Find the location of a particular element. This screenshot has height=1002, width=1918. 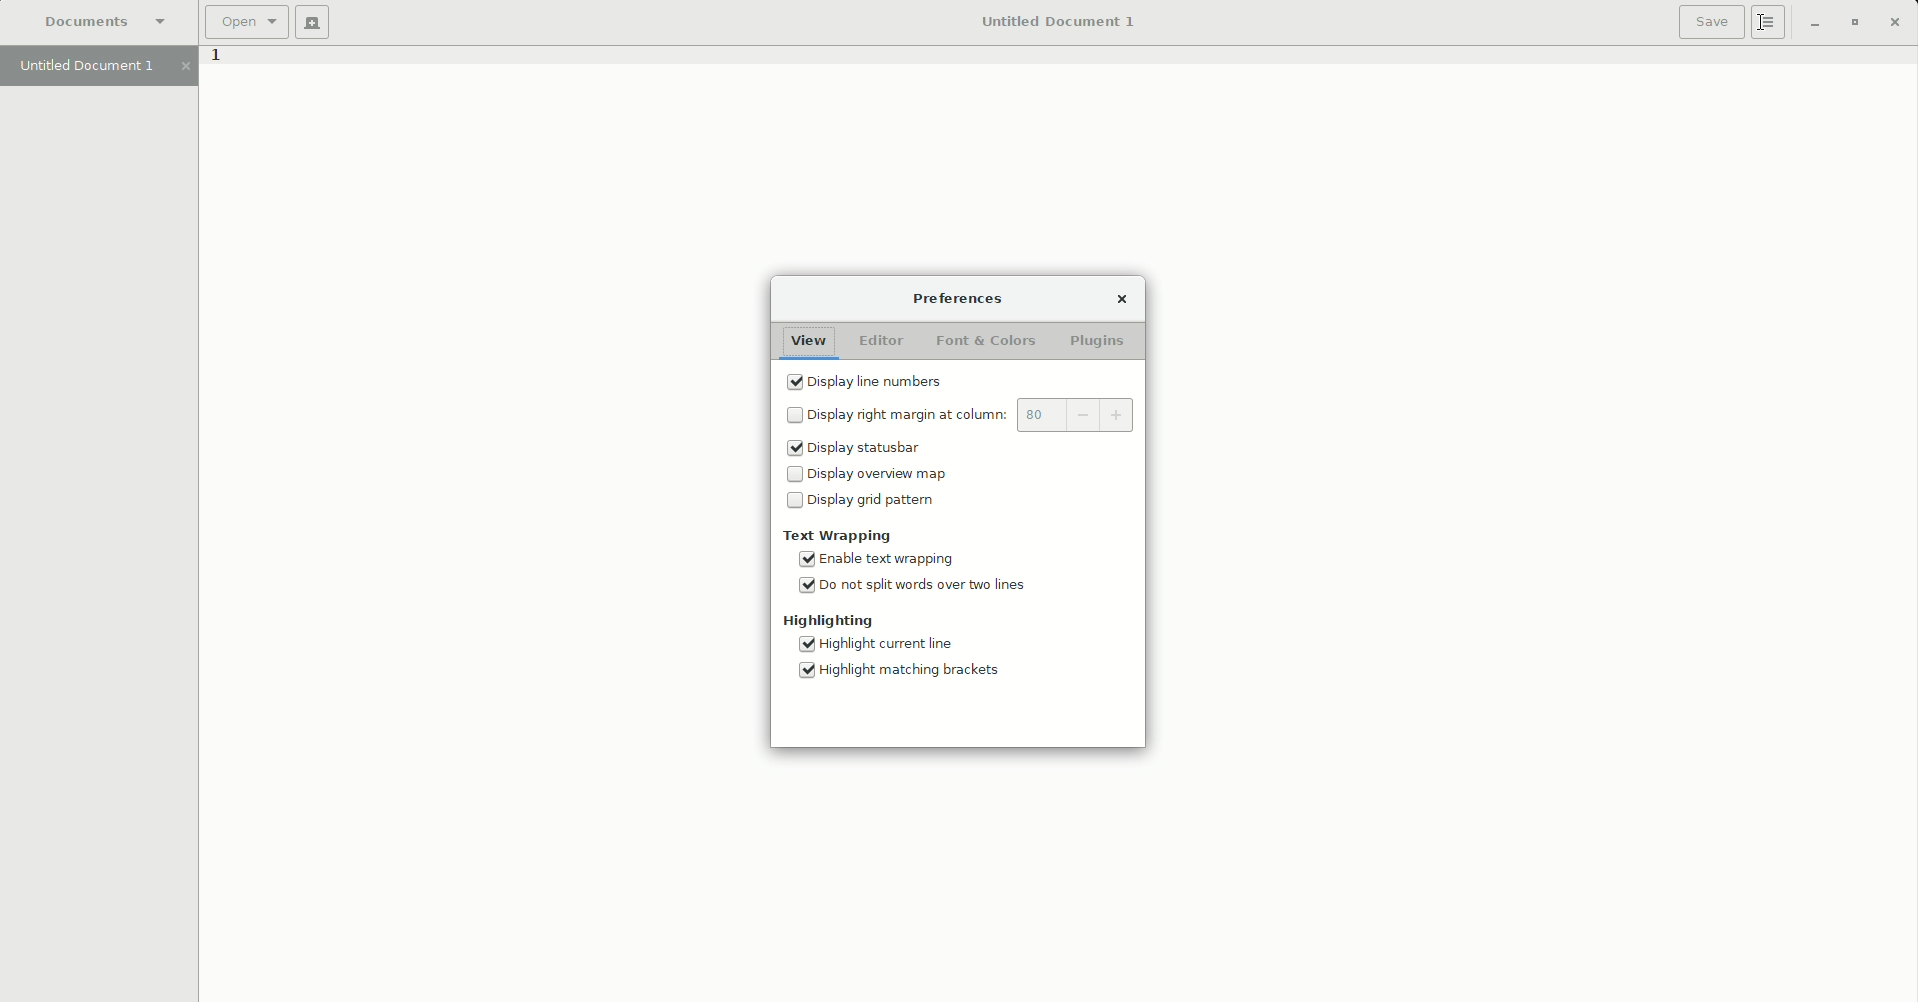

display Overview map is located at coordinates (873, 472).